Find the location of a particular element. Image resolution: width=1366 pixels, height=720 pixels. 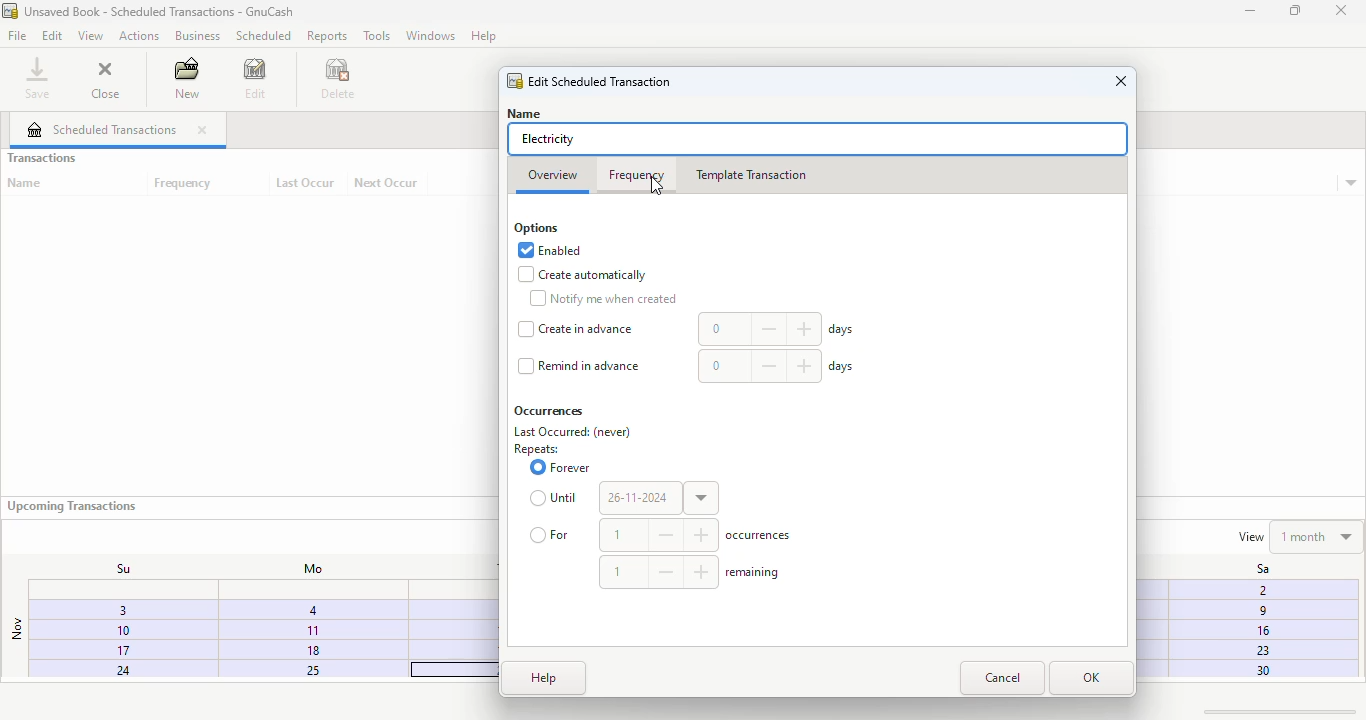

edit is located at coordinates (53, 36).